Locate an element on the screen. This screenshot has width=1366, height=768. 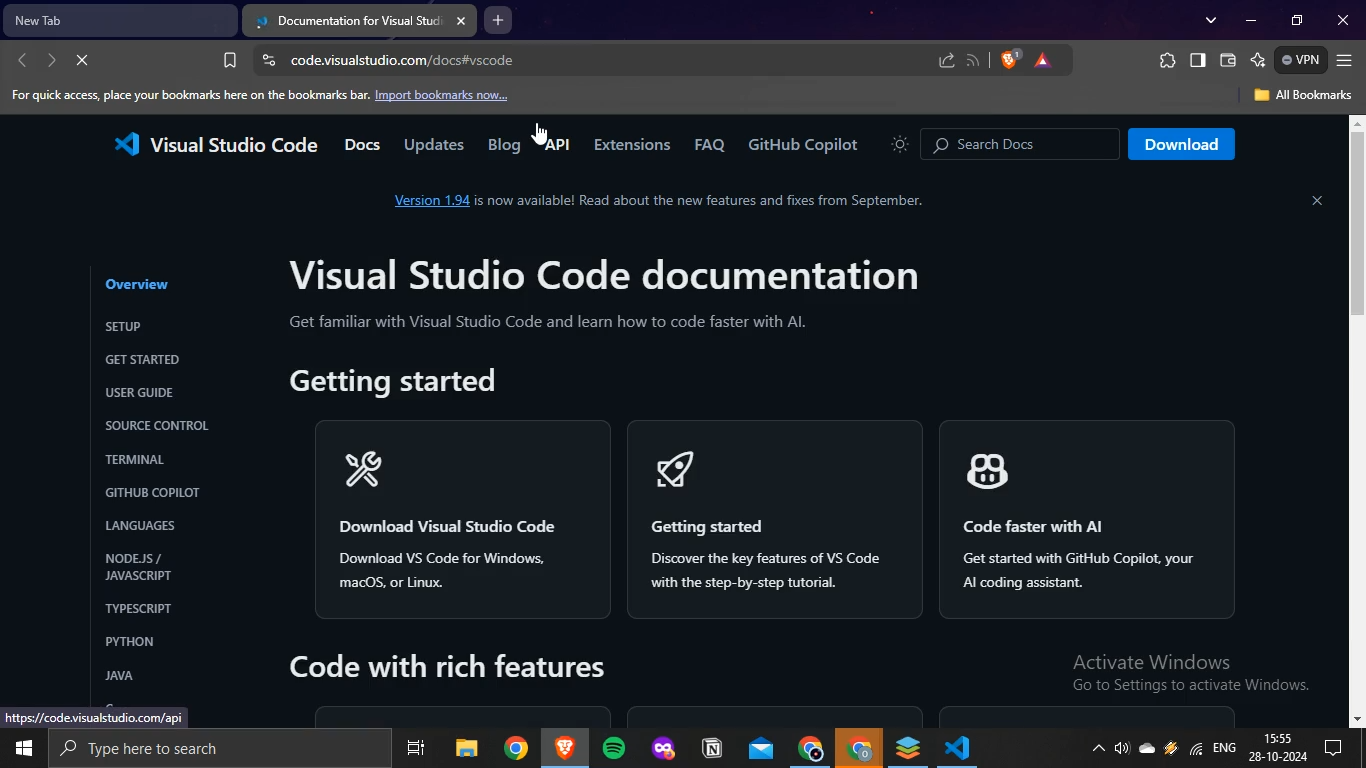
© Search Docs is located at coordinates (1015, 142).